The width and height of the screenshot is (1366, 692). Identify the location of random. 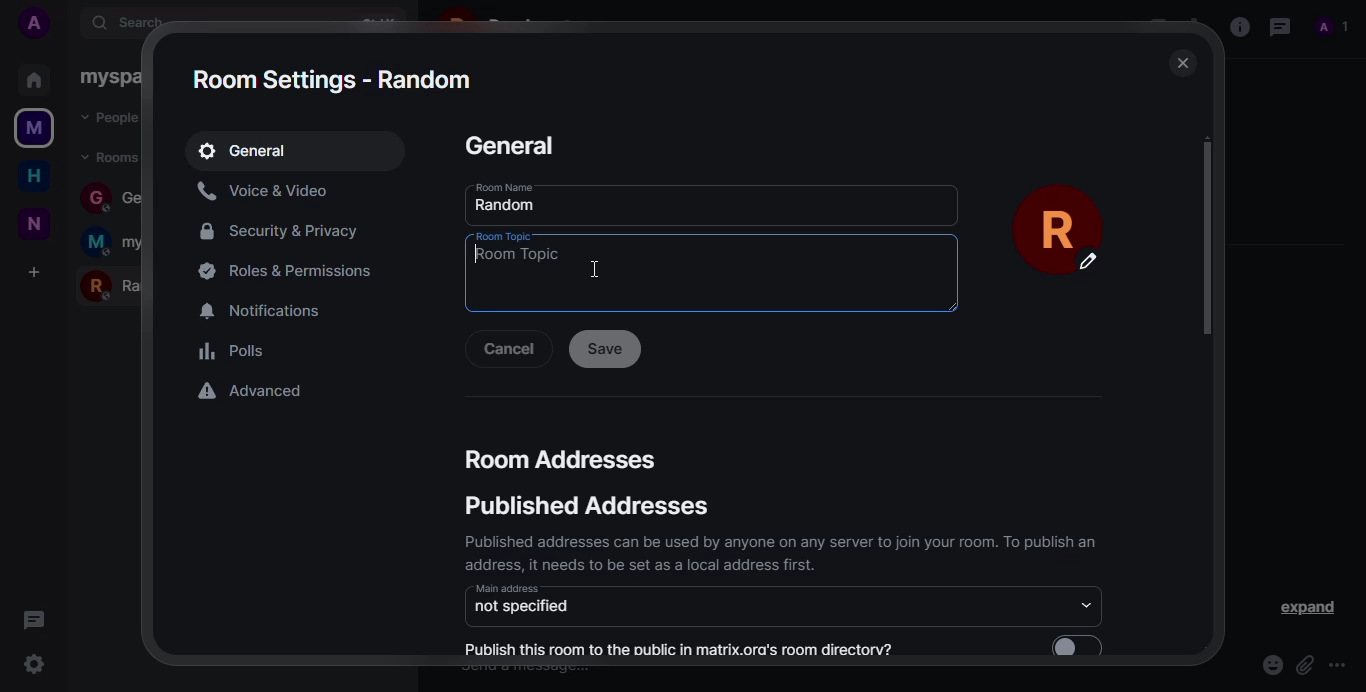
(121, 283).